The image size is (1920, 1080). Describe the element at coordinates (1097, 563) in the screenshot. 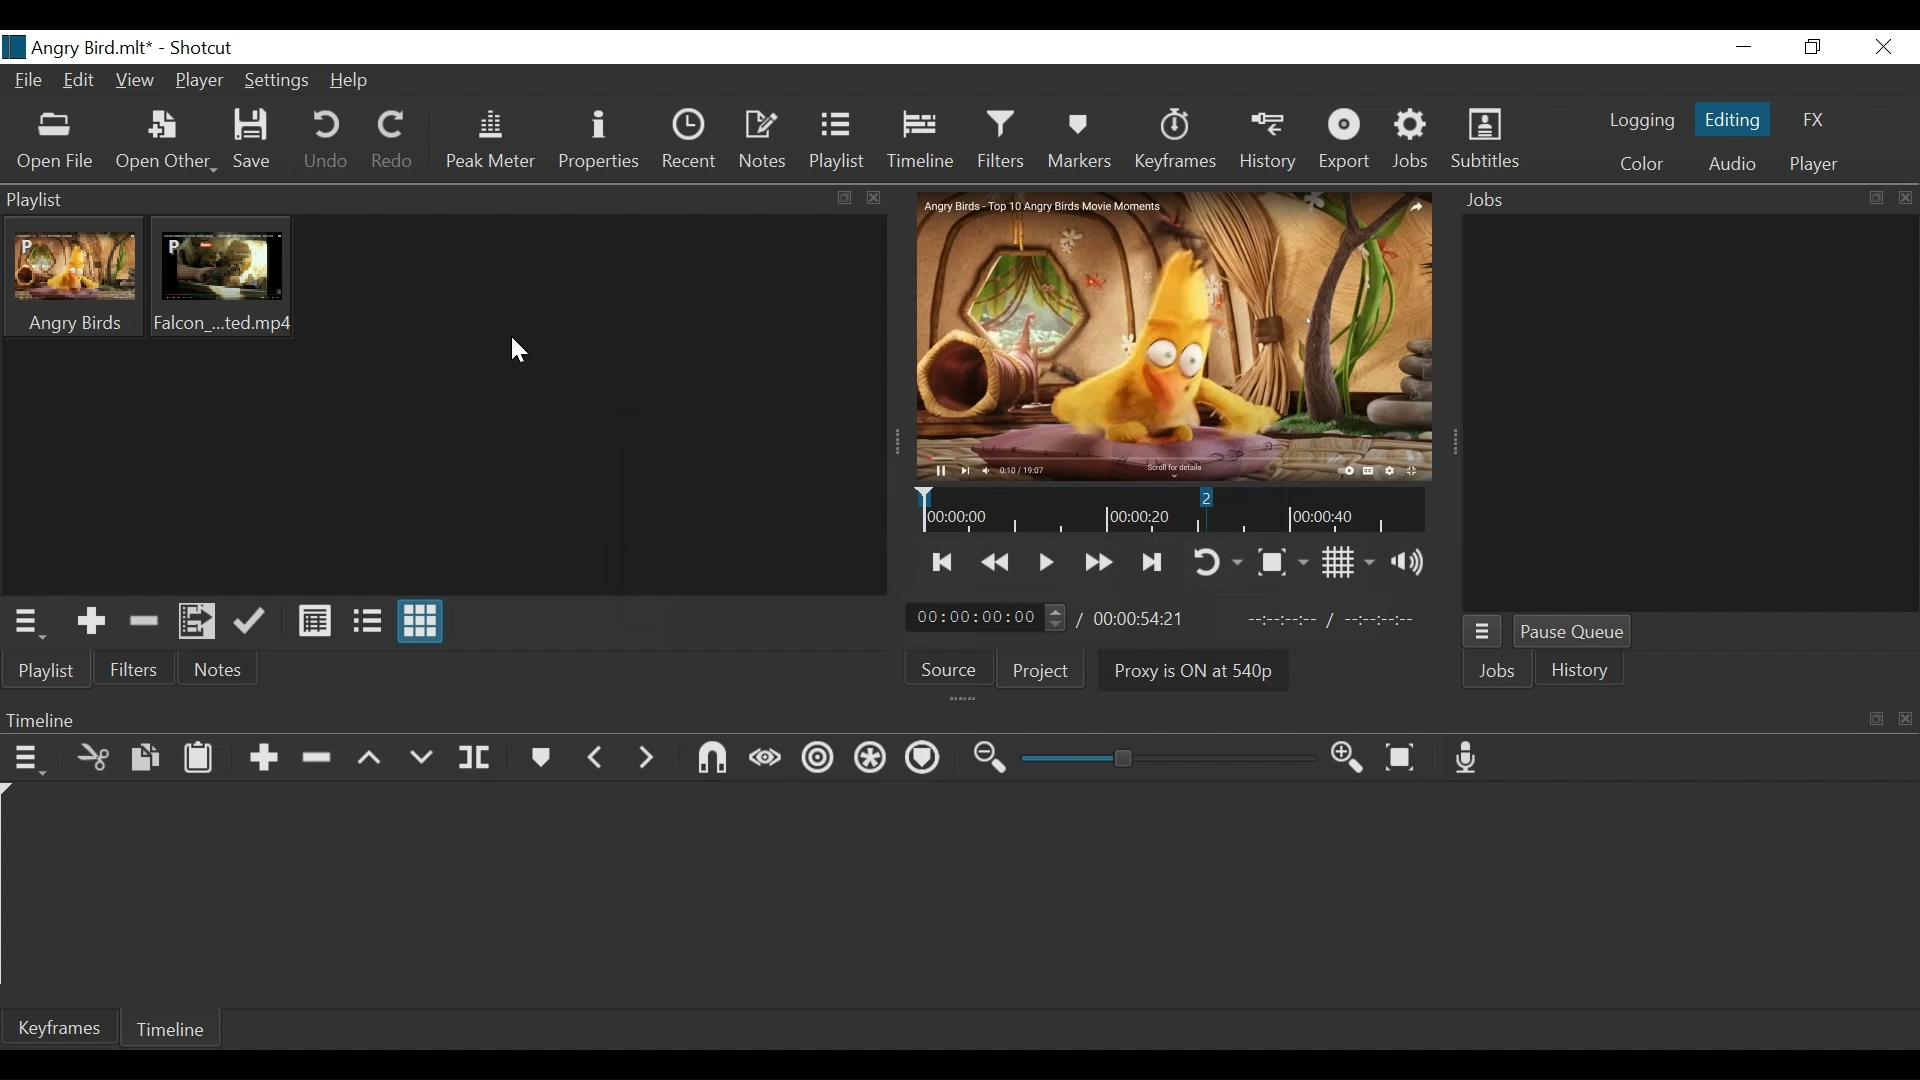

I see `Play forward quickly` at that location.